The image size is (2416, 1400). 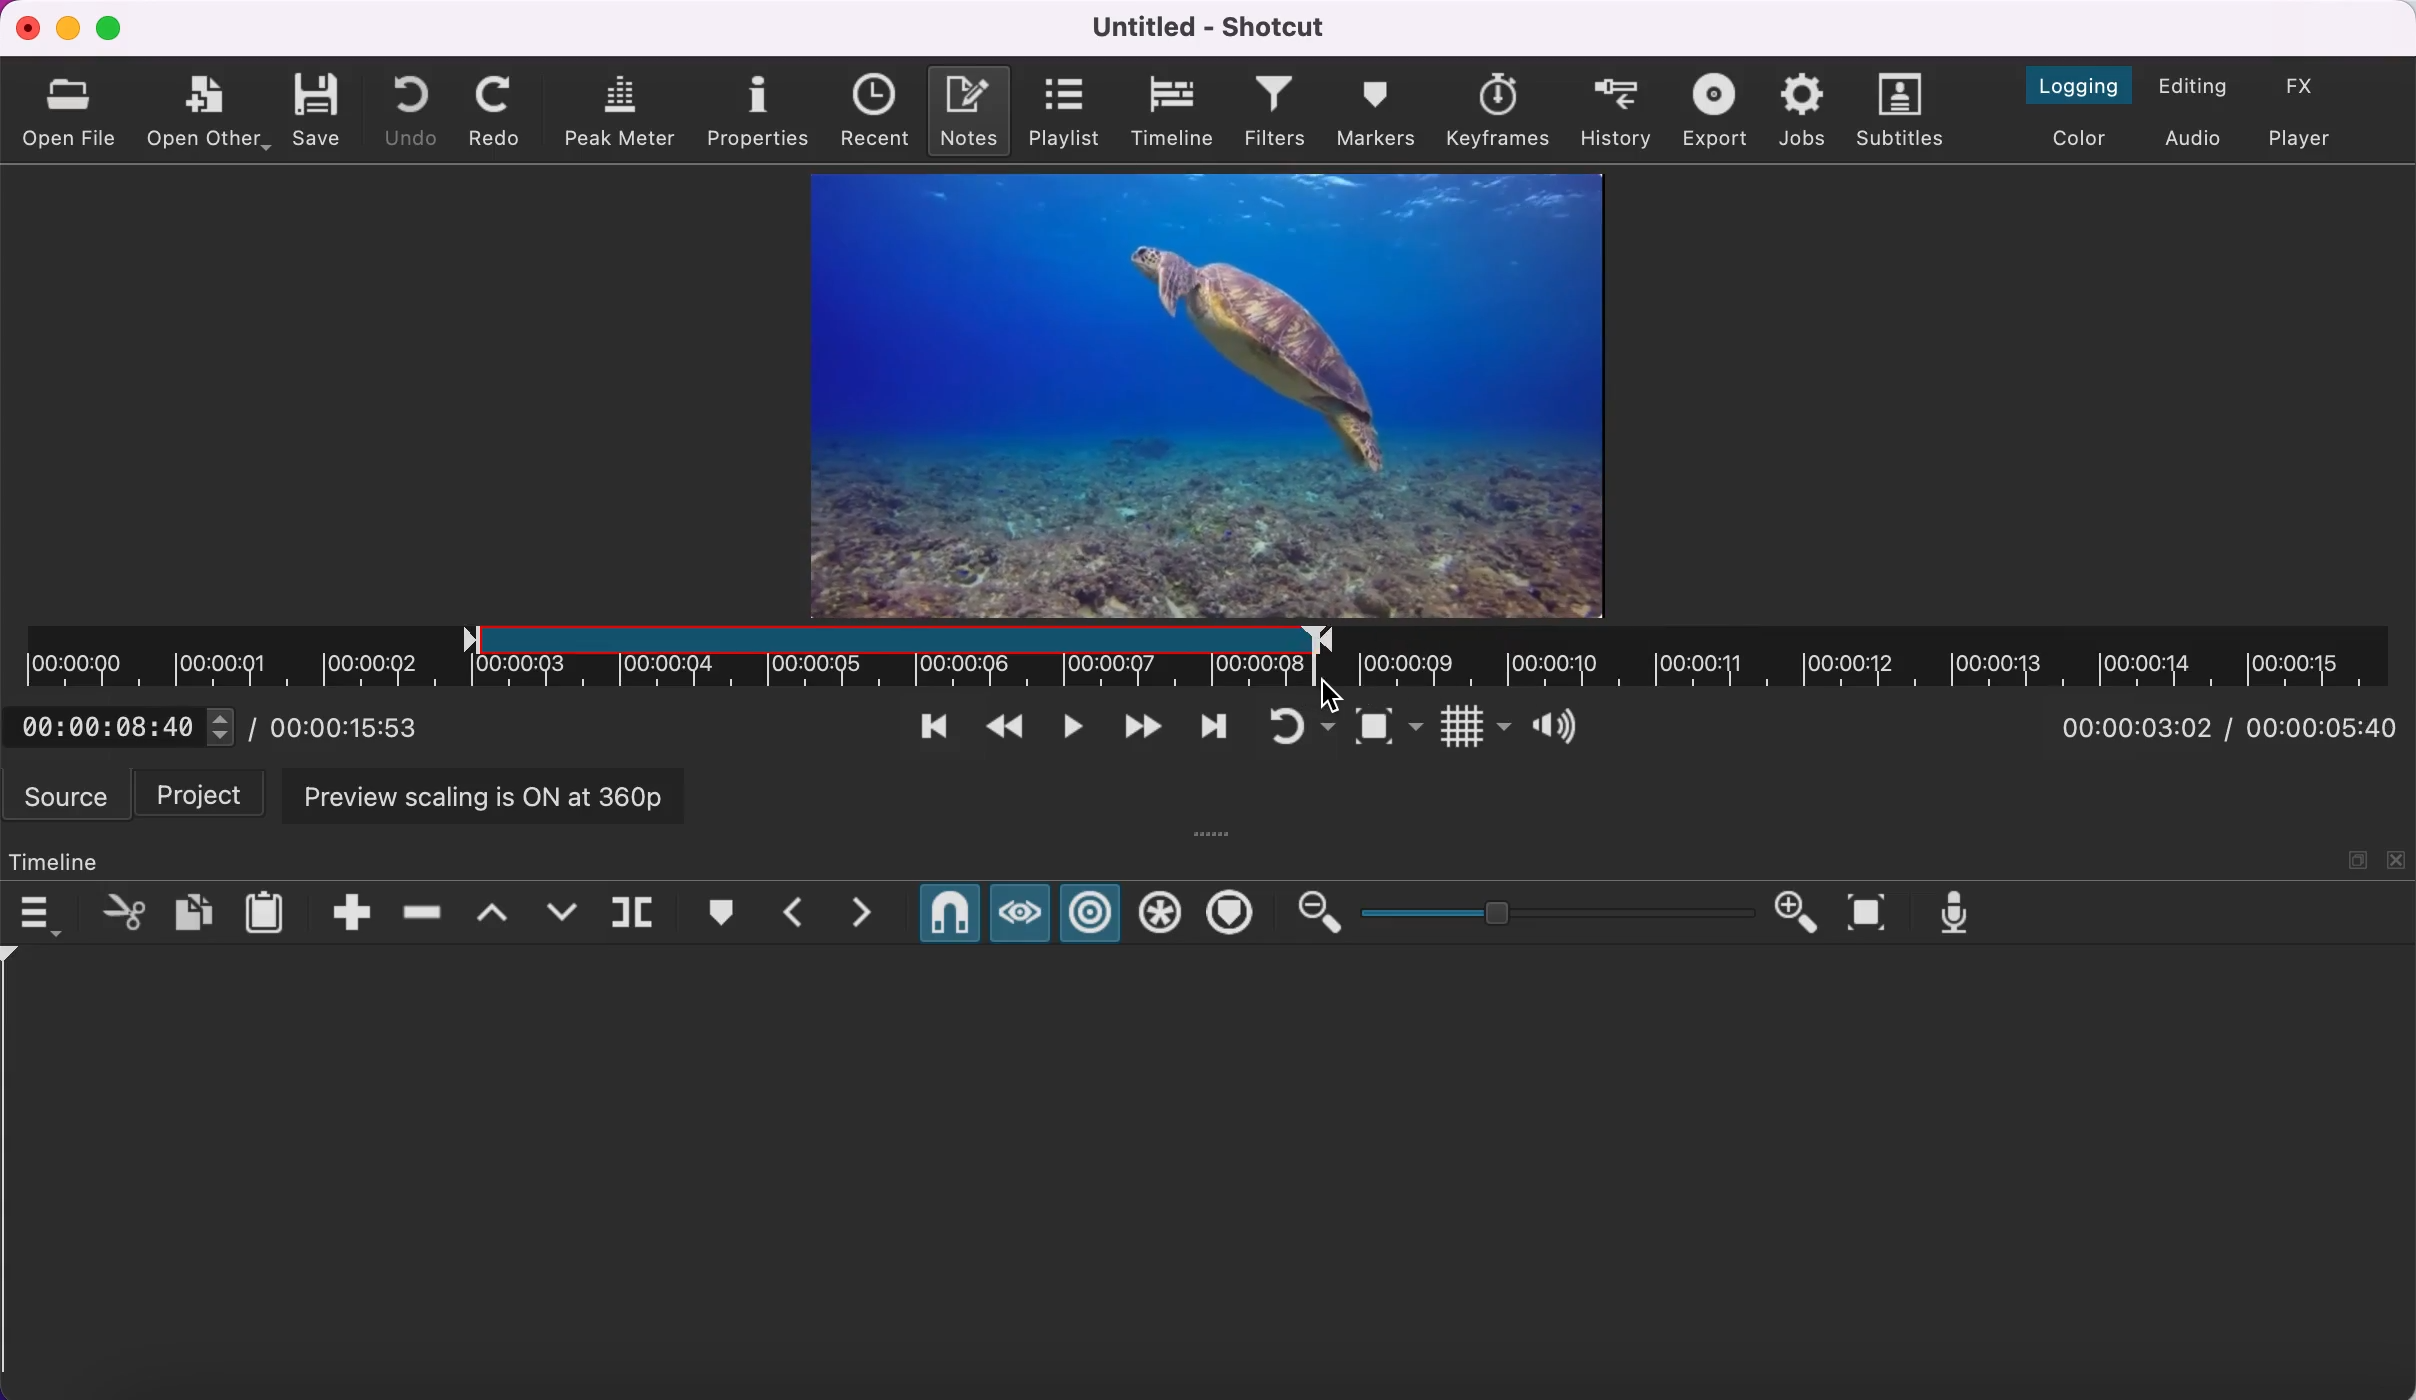 What do you see at coordinates (2085, 138) in the screenshot?
I see `switch to the color layout` at bounding box center [2085, 138].